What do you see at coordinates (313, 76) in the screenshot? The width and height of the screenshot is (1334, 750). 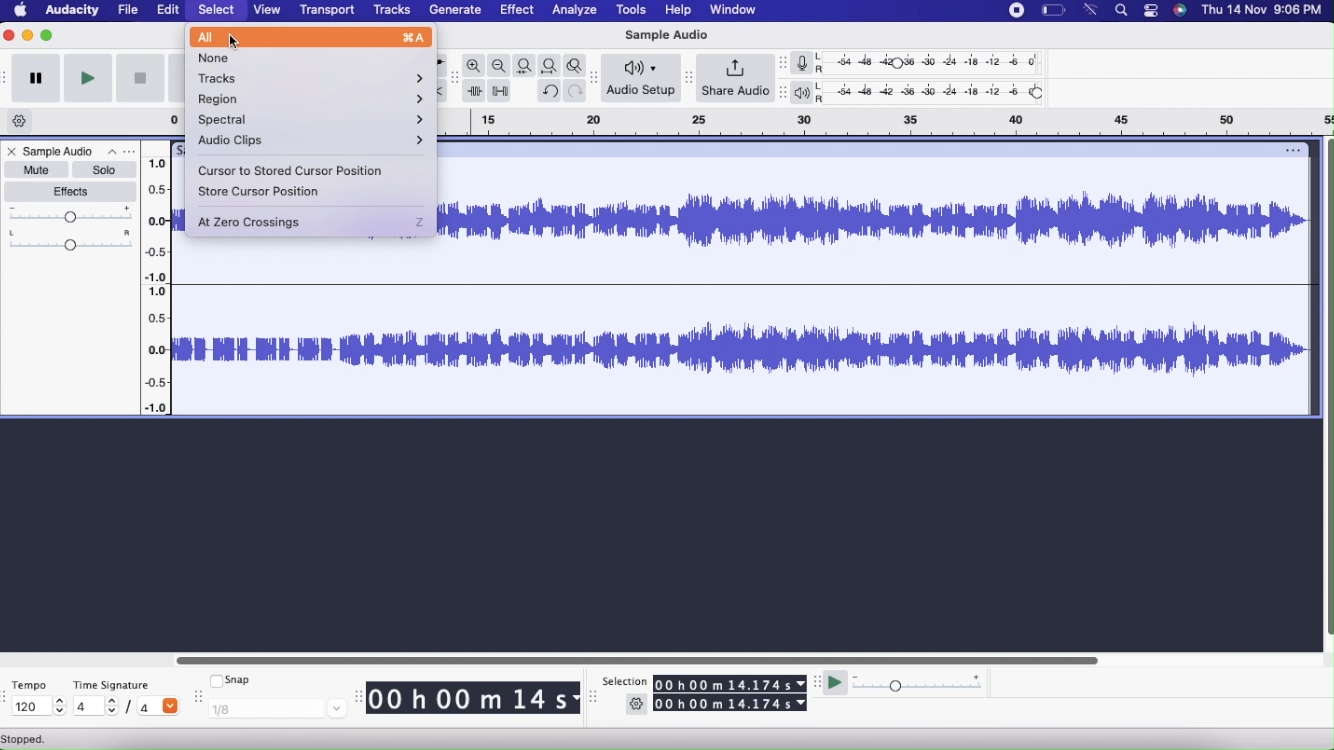 I see `Tracks` at bounding box center [313, 76].